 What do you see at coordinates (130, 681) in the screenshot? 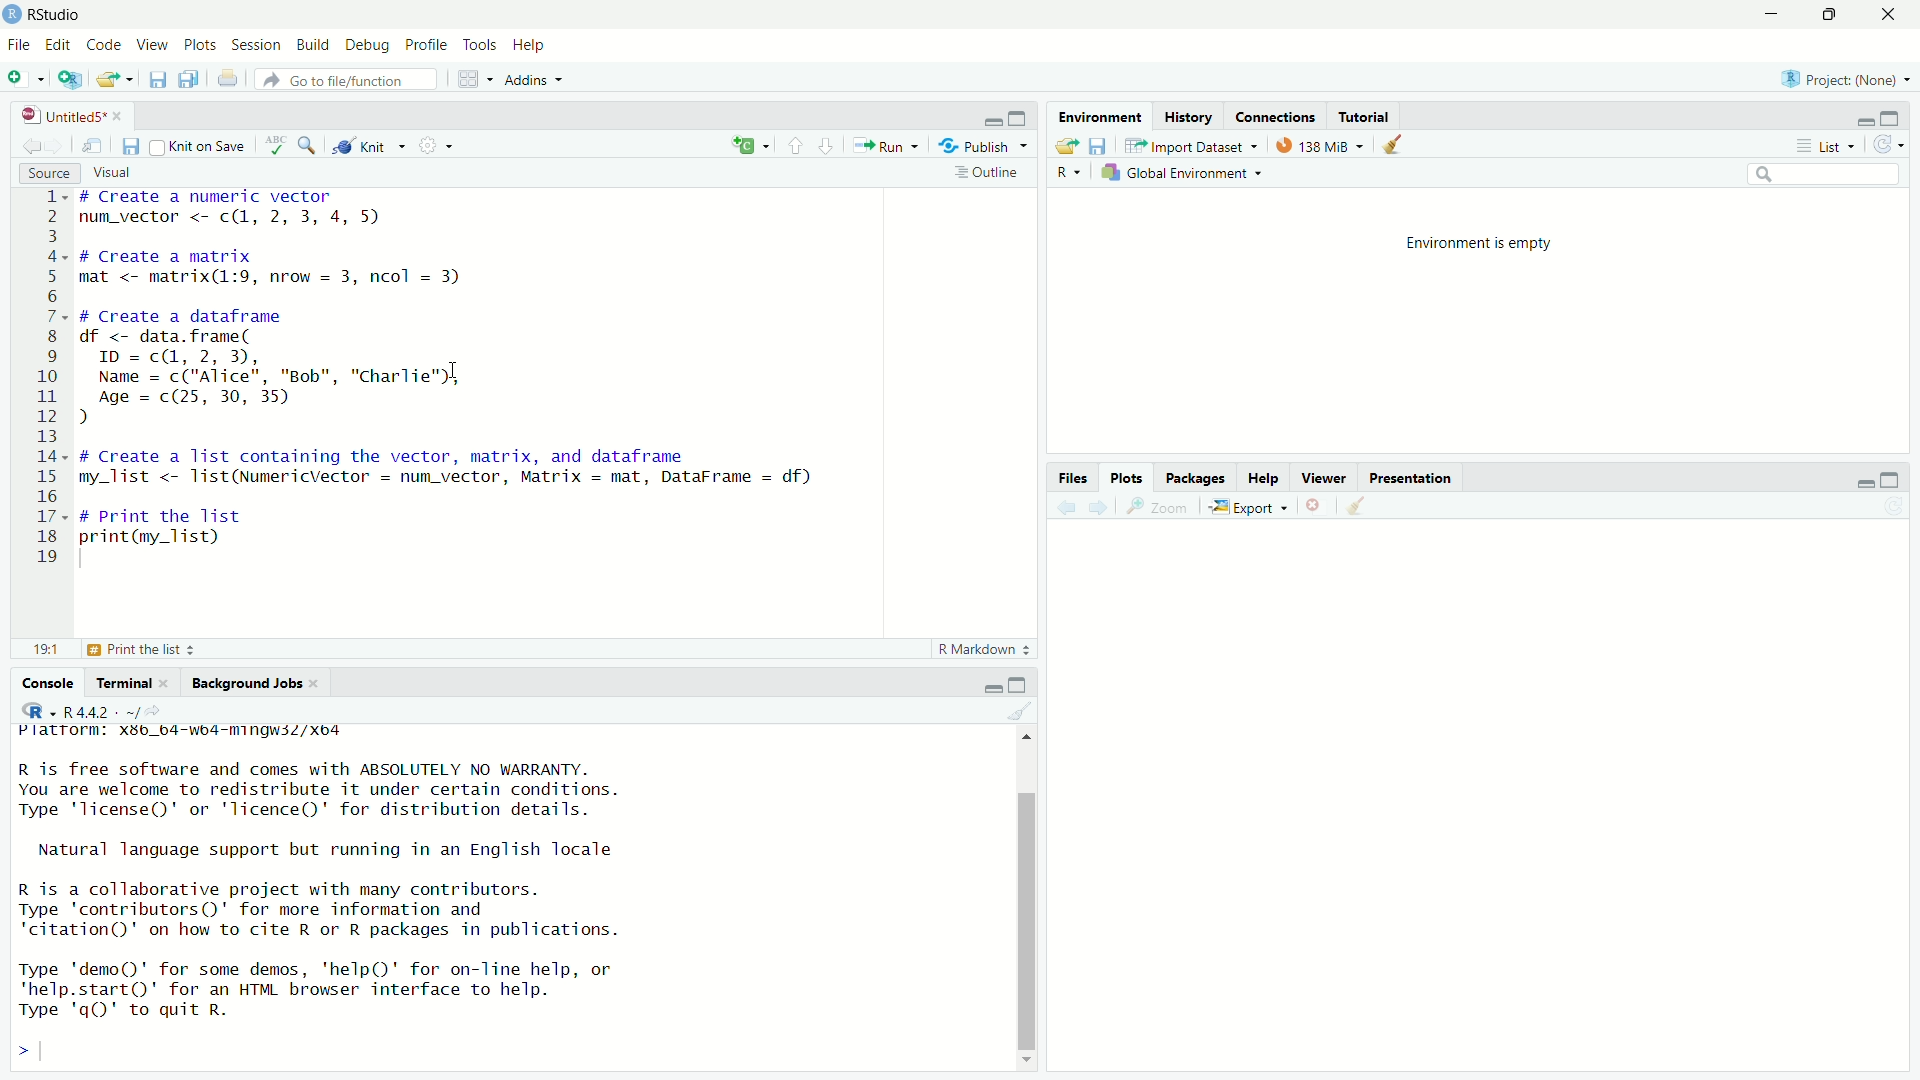
I see `Terminal` at bounding box center [130, 681].